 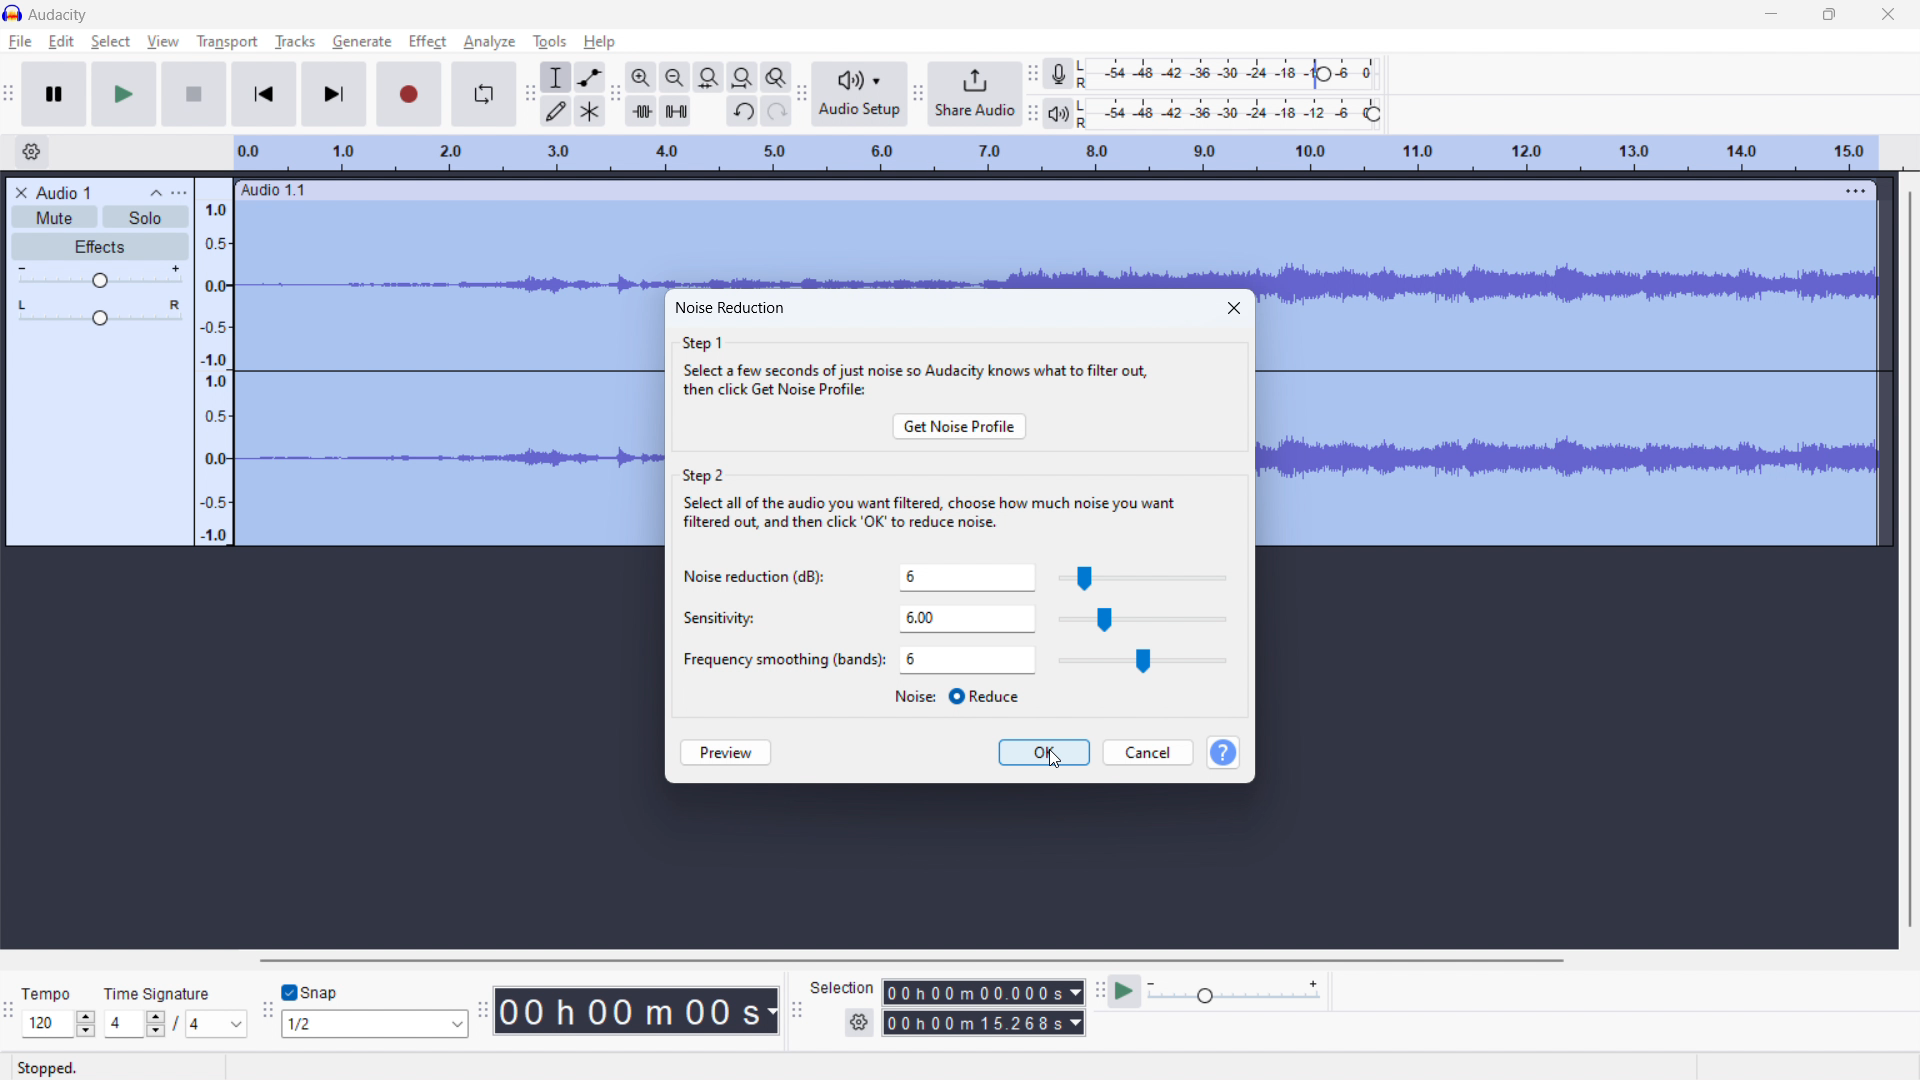 What do you see at coordinates (111, 42) in the screenshot?
I see `select` at bounding box center [111, 42].